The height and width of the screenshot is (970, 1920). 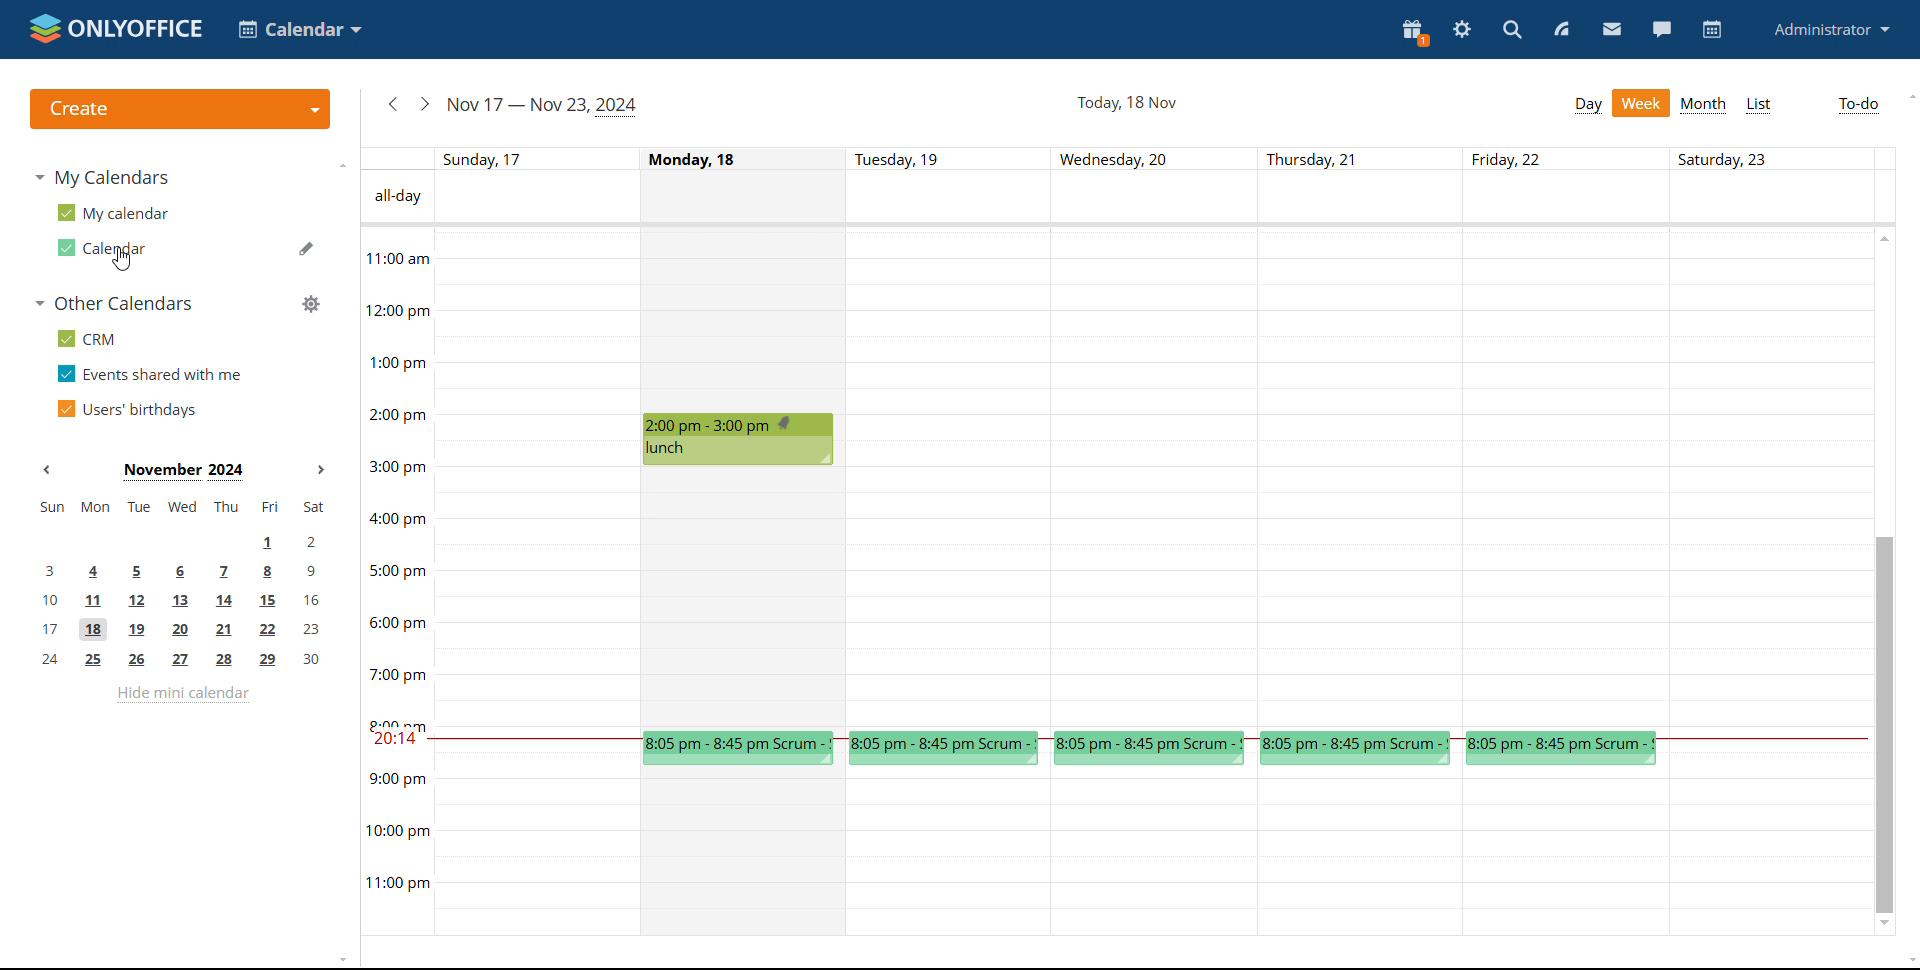 What do you see at coordinates (148, 374) in the screenshot?
I see `events shared with me` at bounding box center [148, 374].